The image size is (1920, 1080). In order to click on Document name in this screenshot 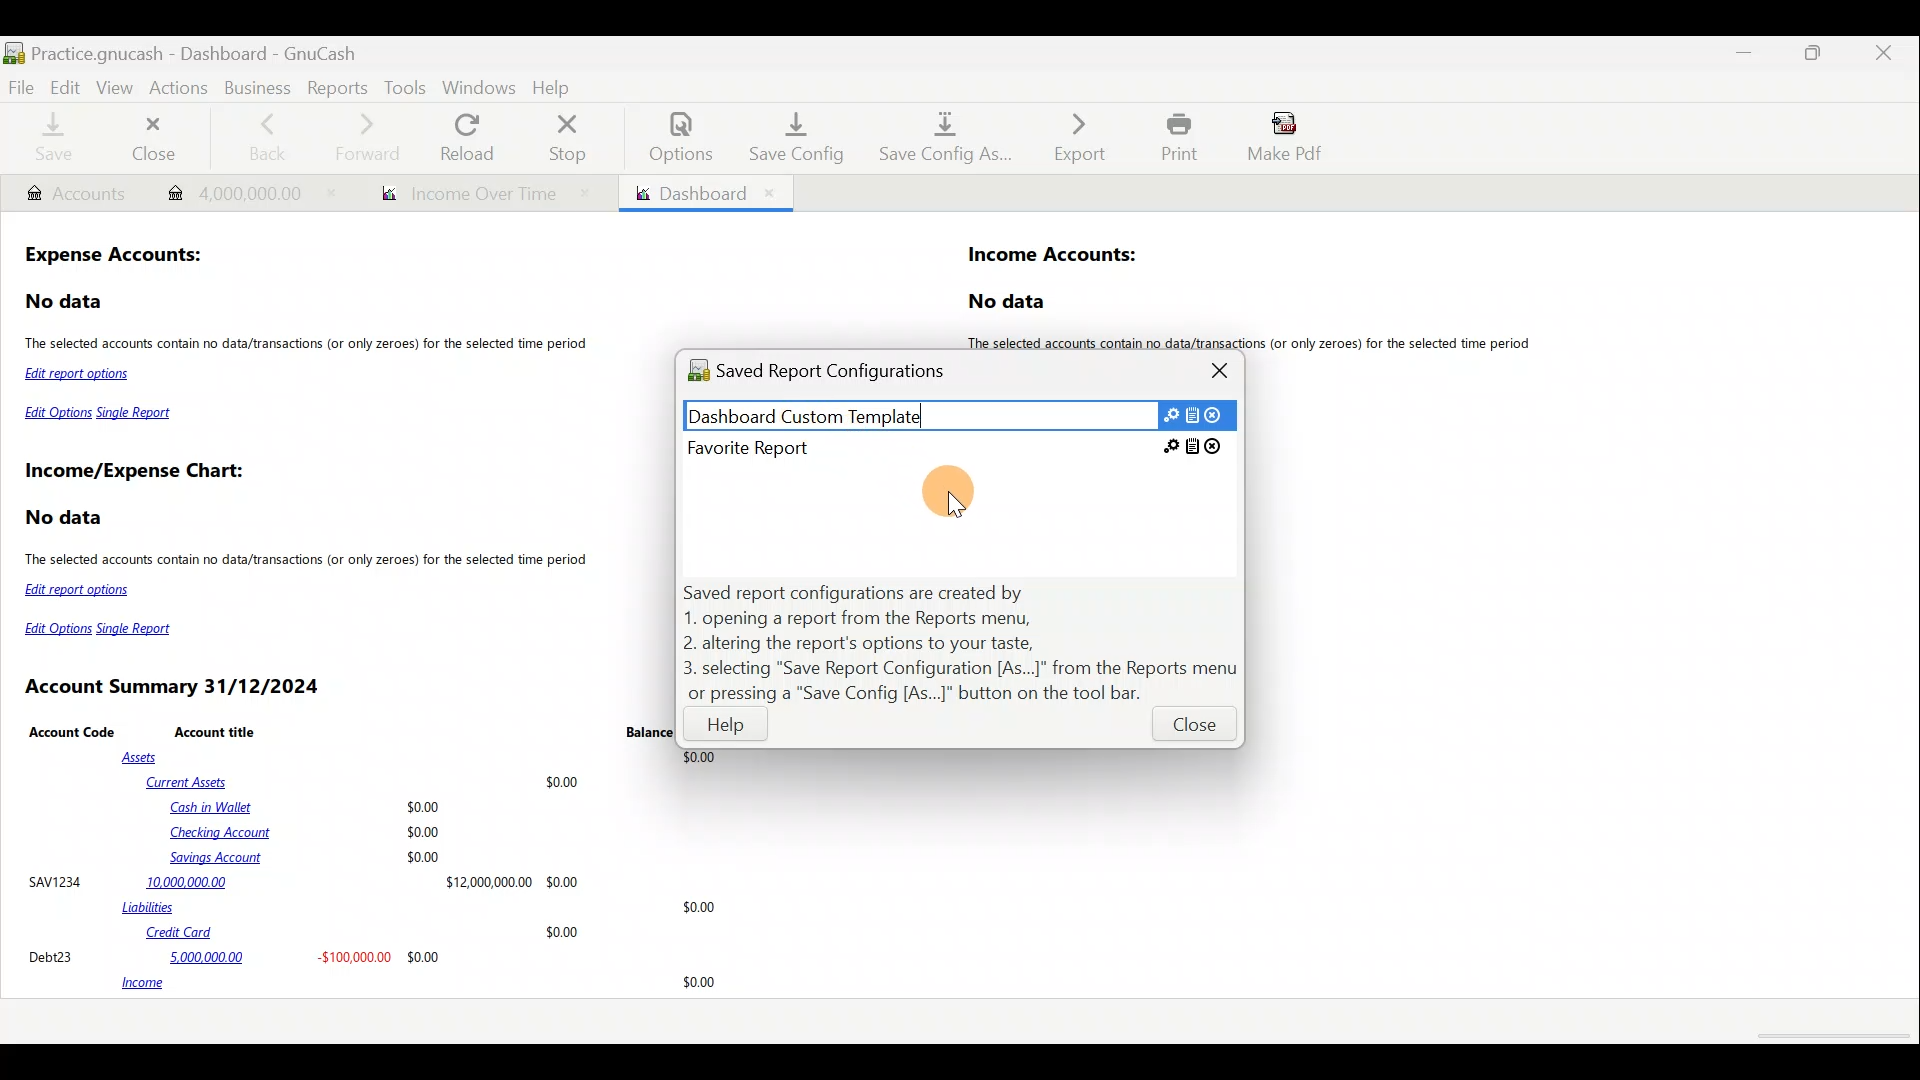, I will do `click(223, 48)`.